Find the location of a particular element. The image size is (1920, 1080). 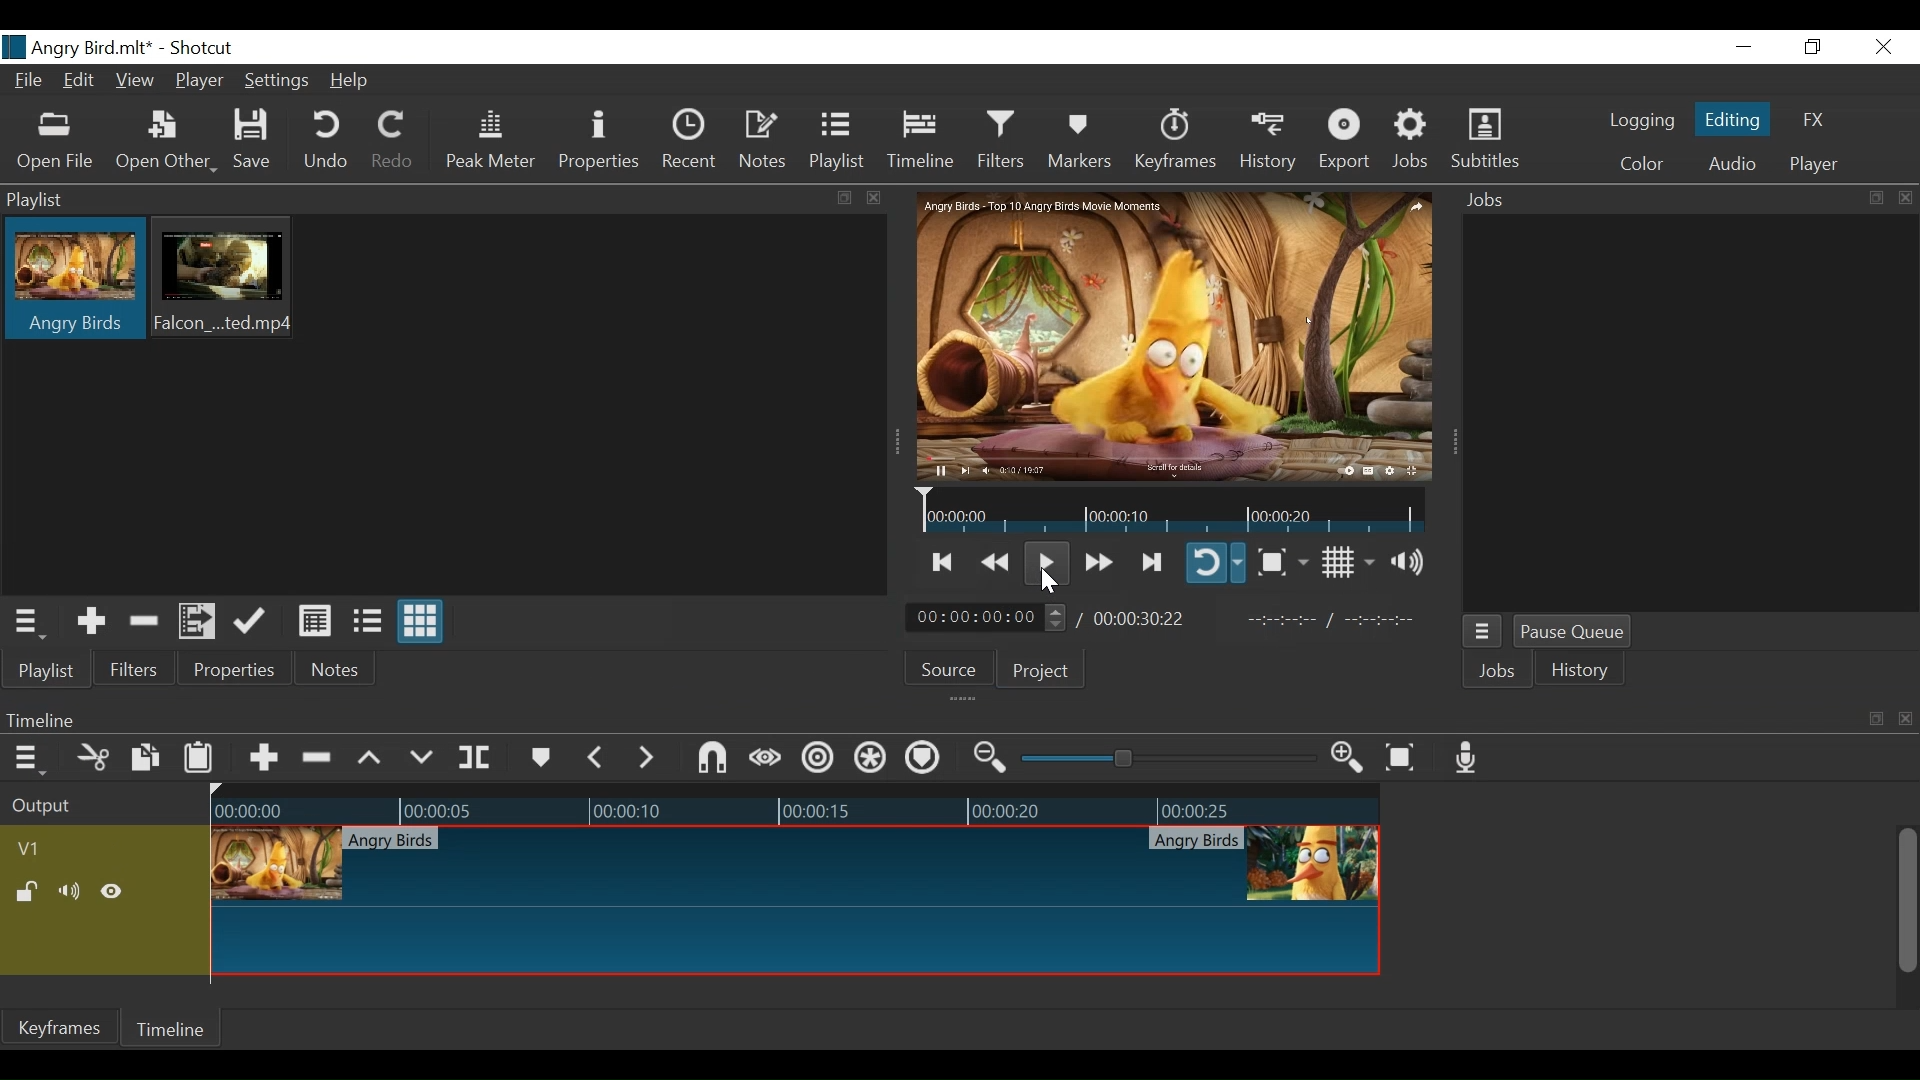

Jobs Panel is located at coordinates (1689, 413).